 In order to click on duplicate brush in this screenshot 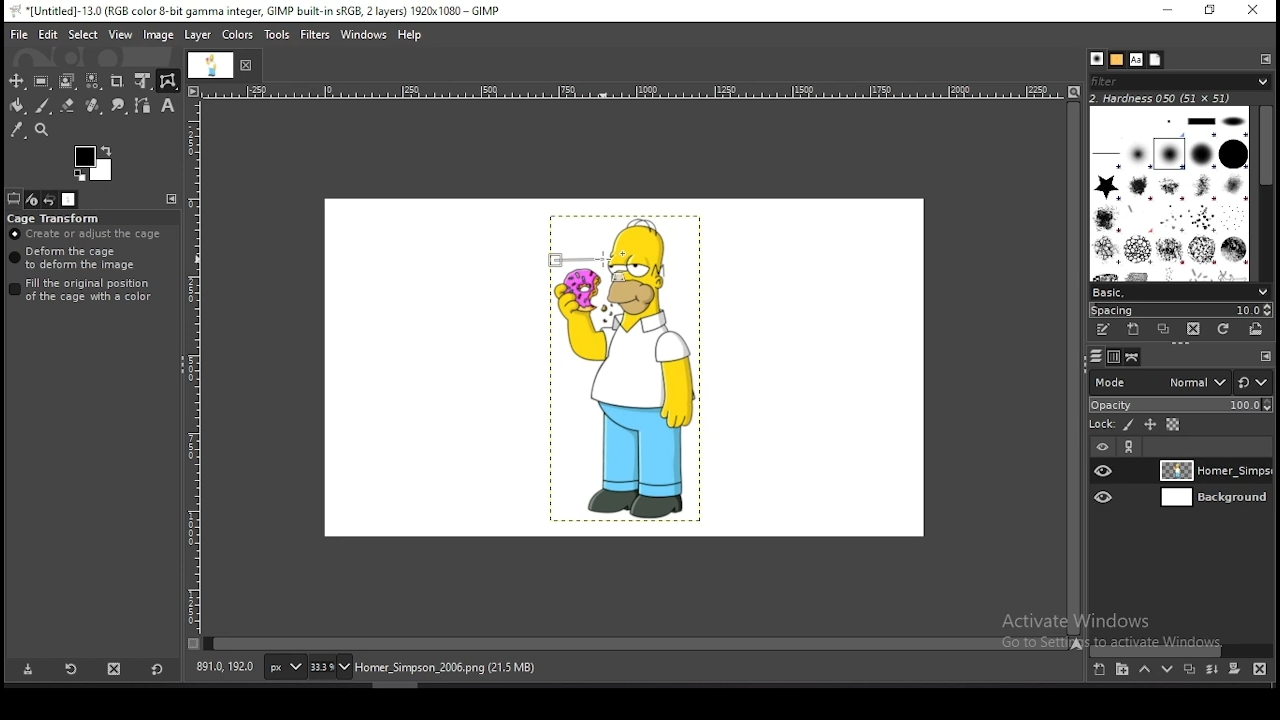, I will do `click(1168, 331)`.